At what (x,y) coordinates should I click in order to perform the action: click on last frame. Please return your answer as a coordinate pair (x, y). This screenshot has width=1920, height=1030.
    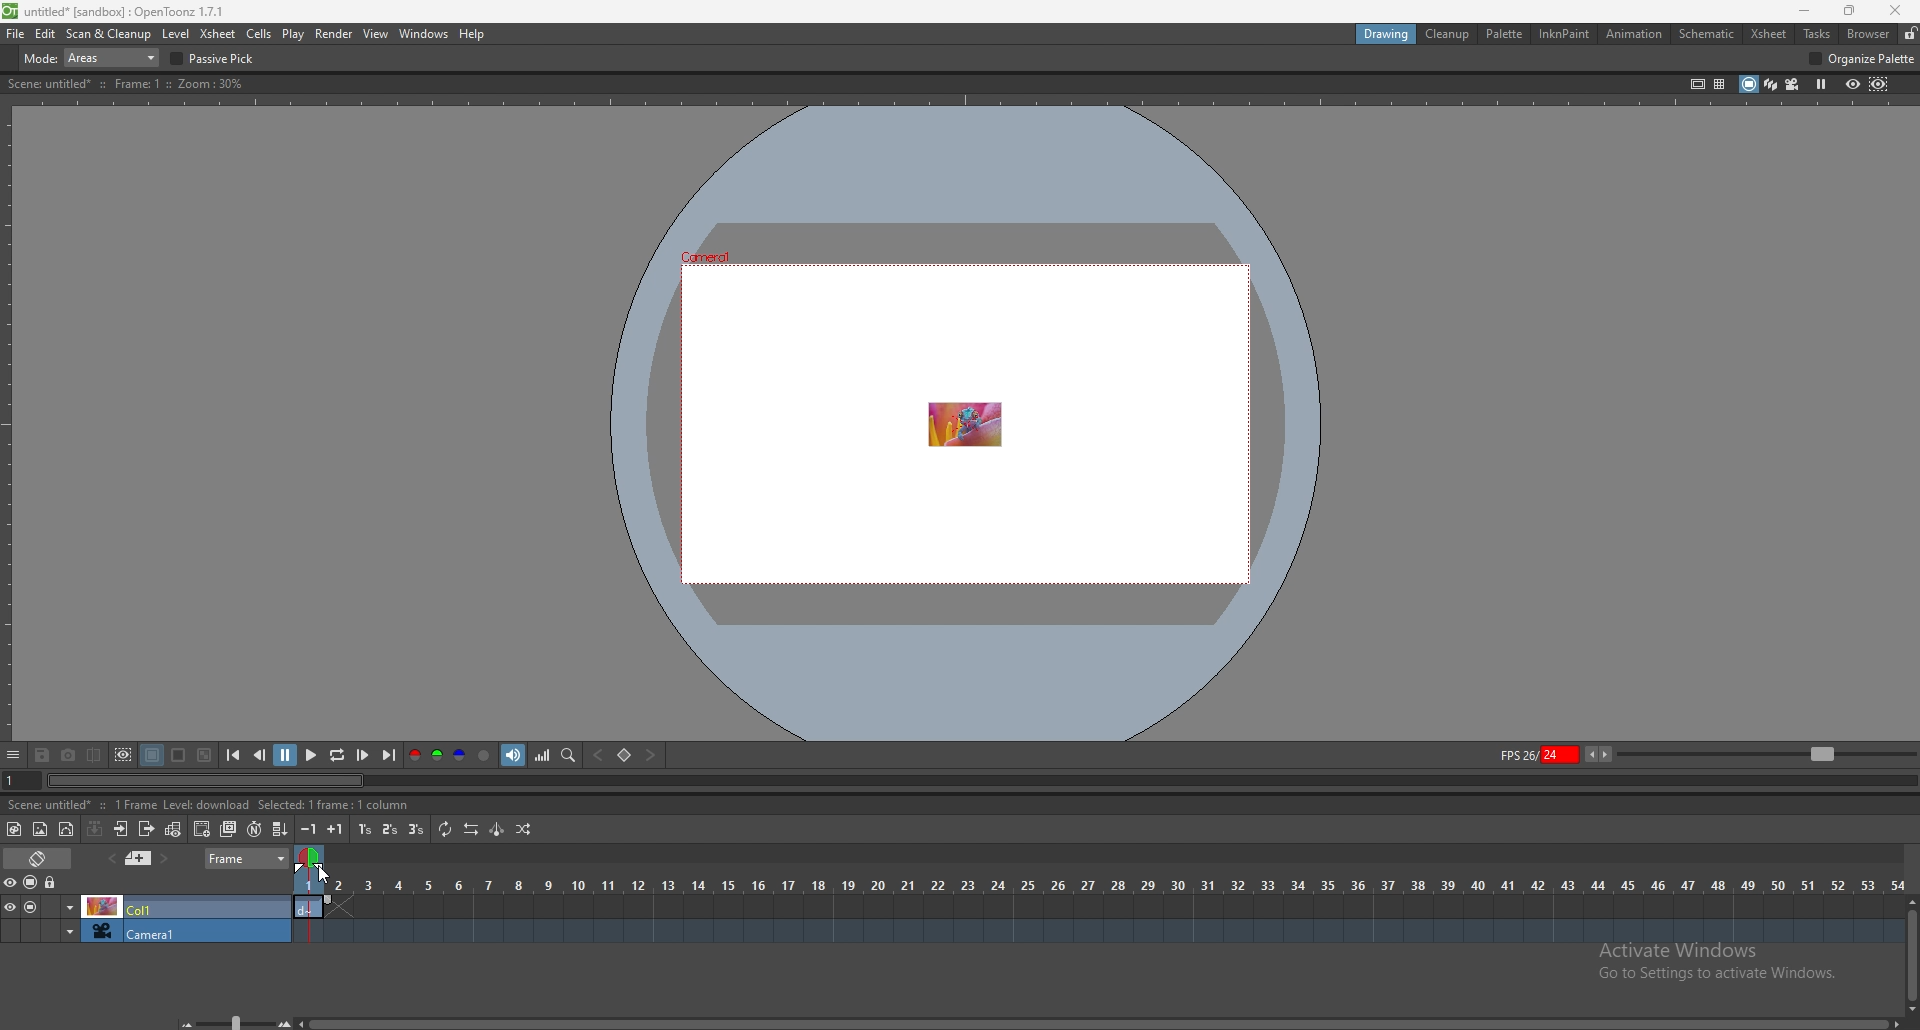
    Looking at the image, I should click on (388, 755).